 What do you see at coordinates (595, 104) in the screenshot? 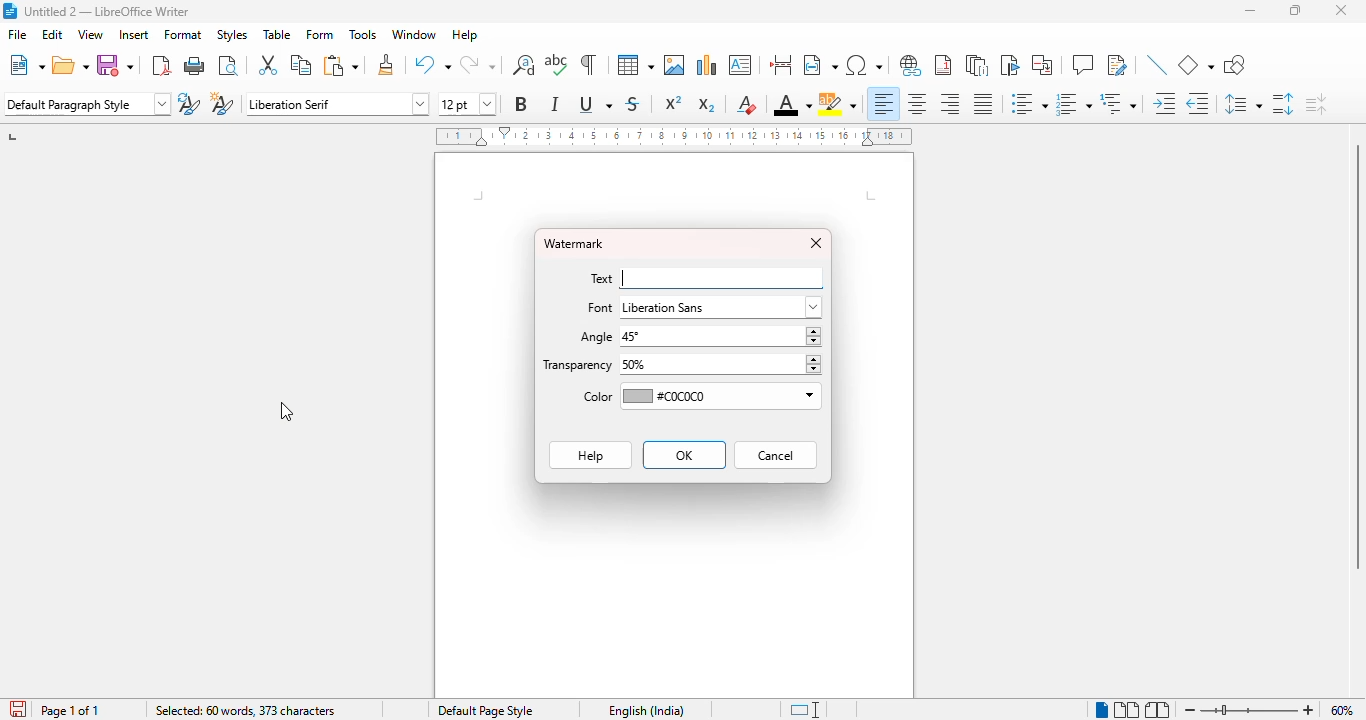
I see `underline` at bounding box center [595, 104].